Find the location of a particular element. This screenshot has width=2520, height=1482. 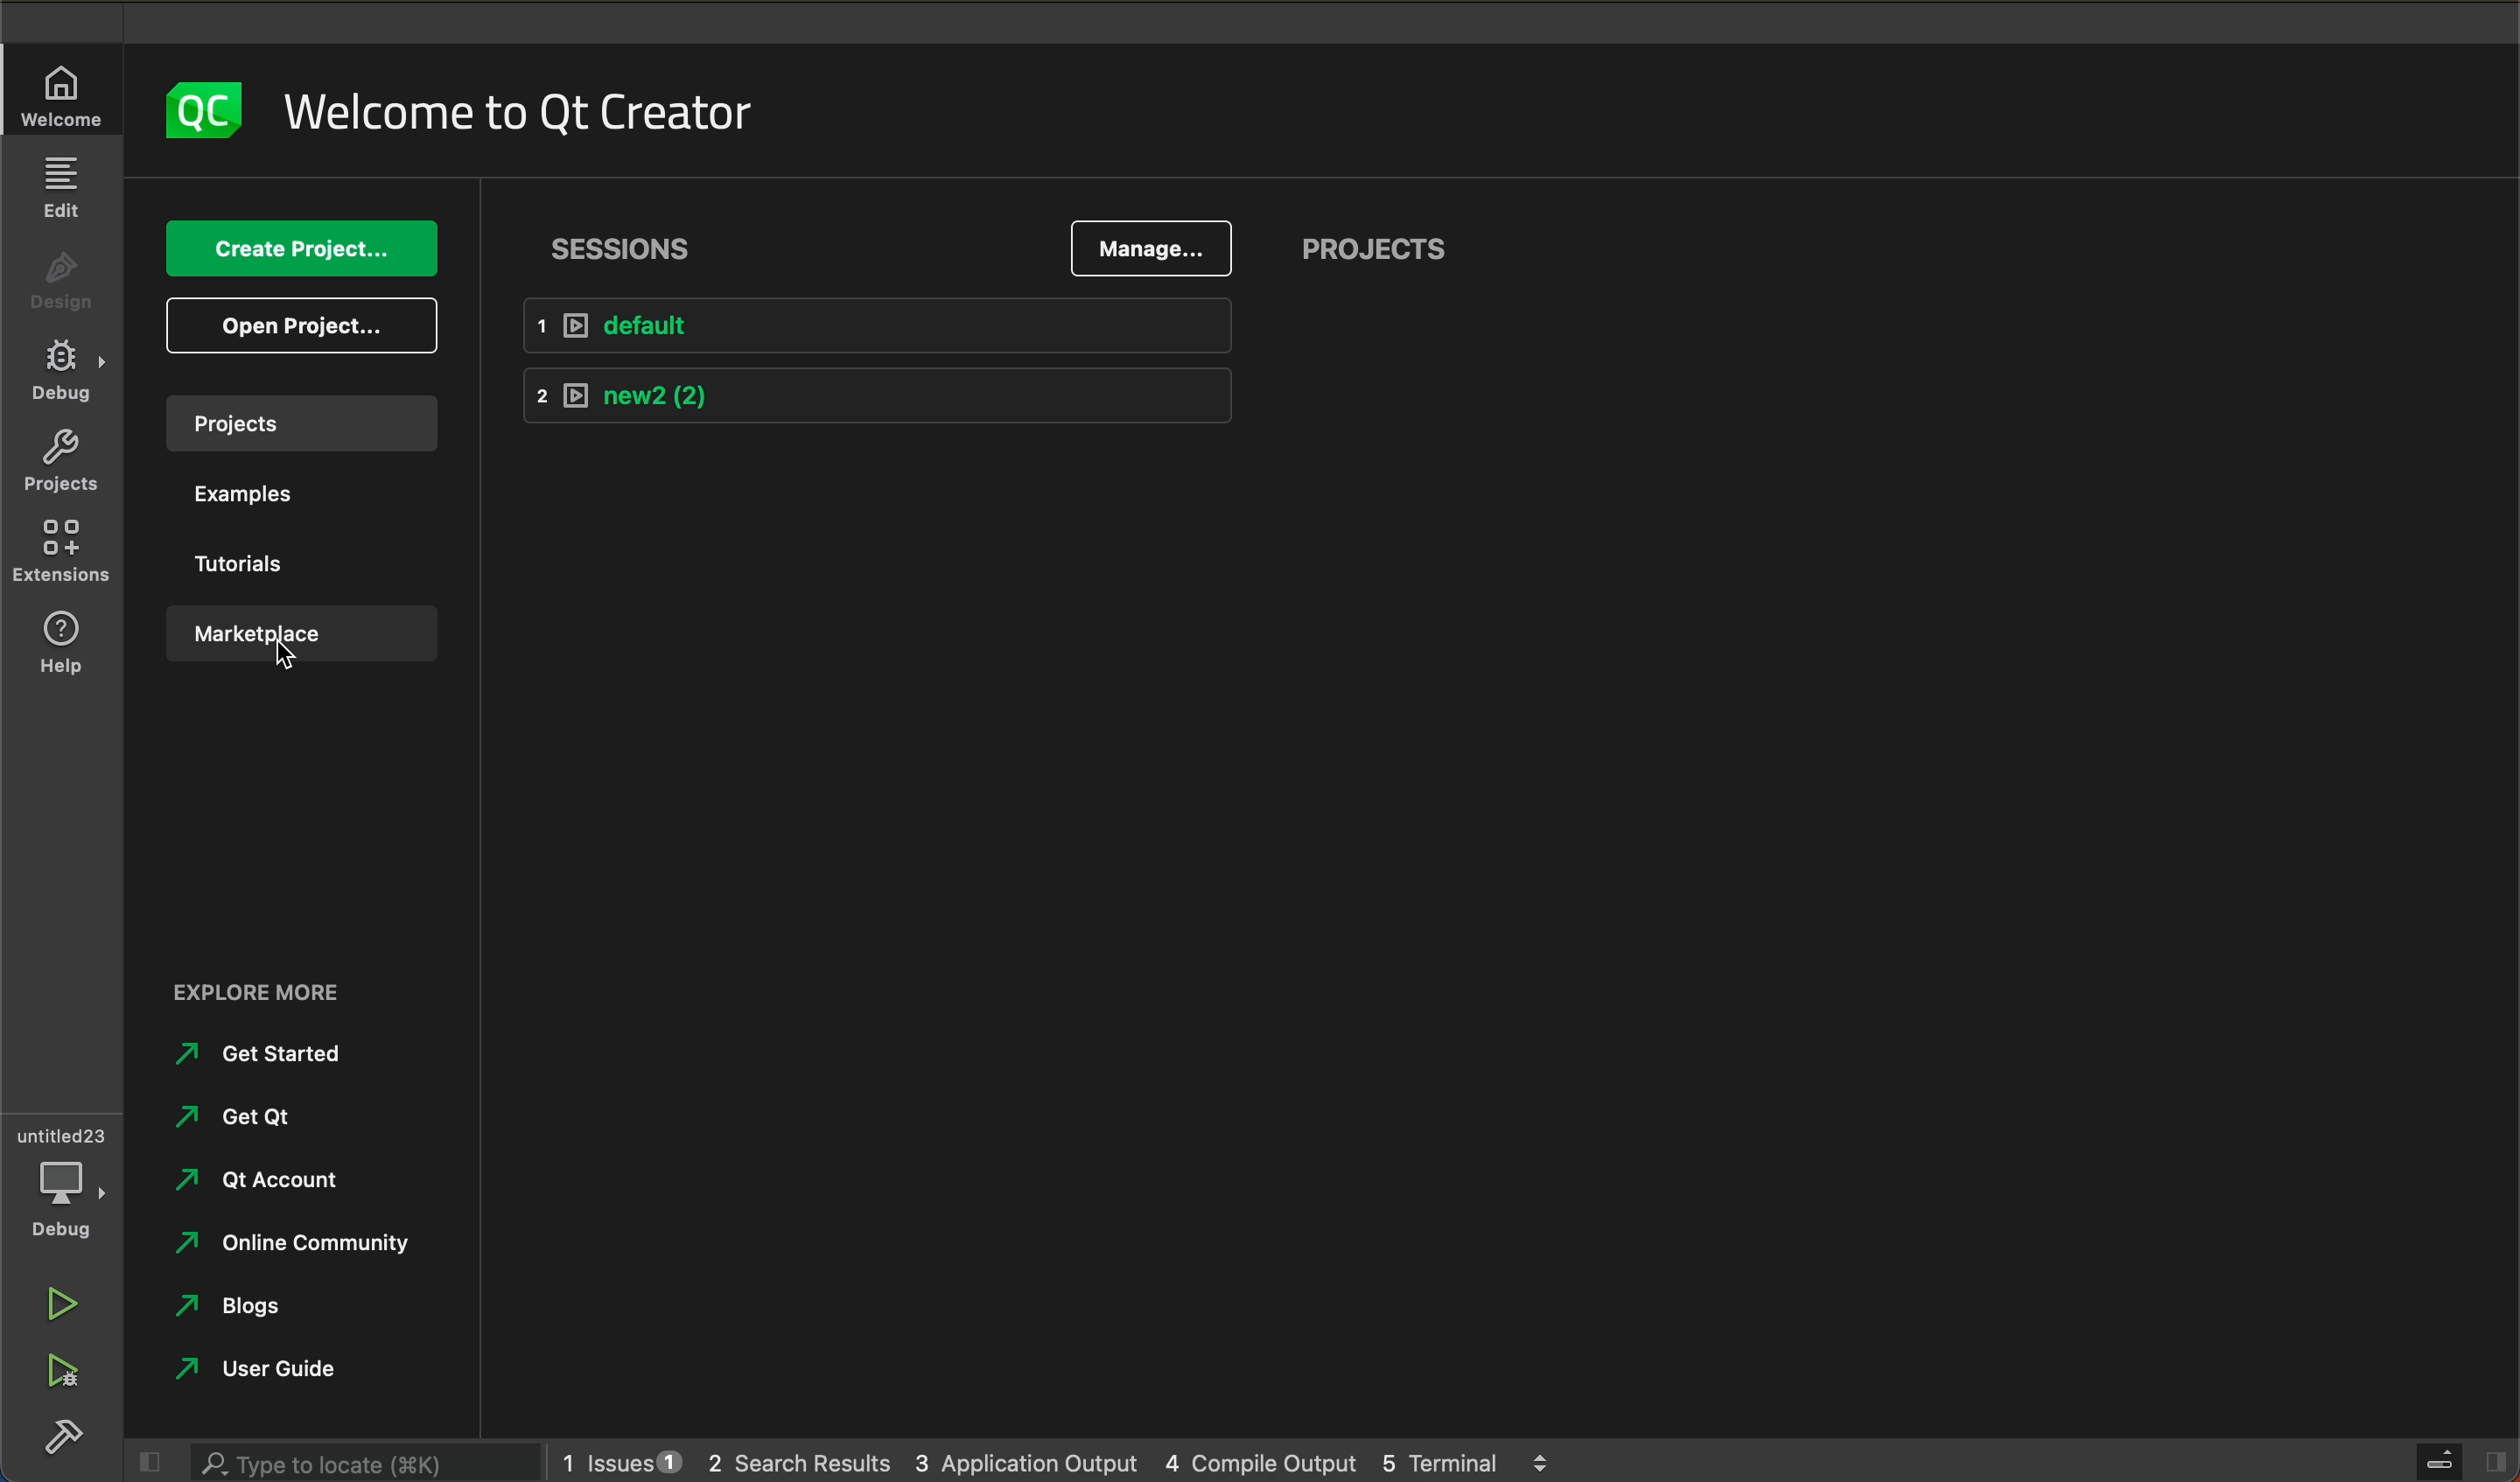

 is located at coordinates (268, 991).